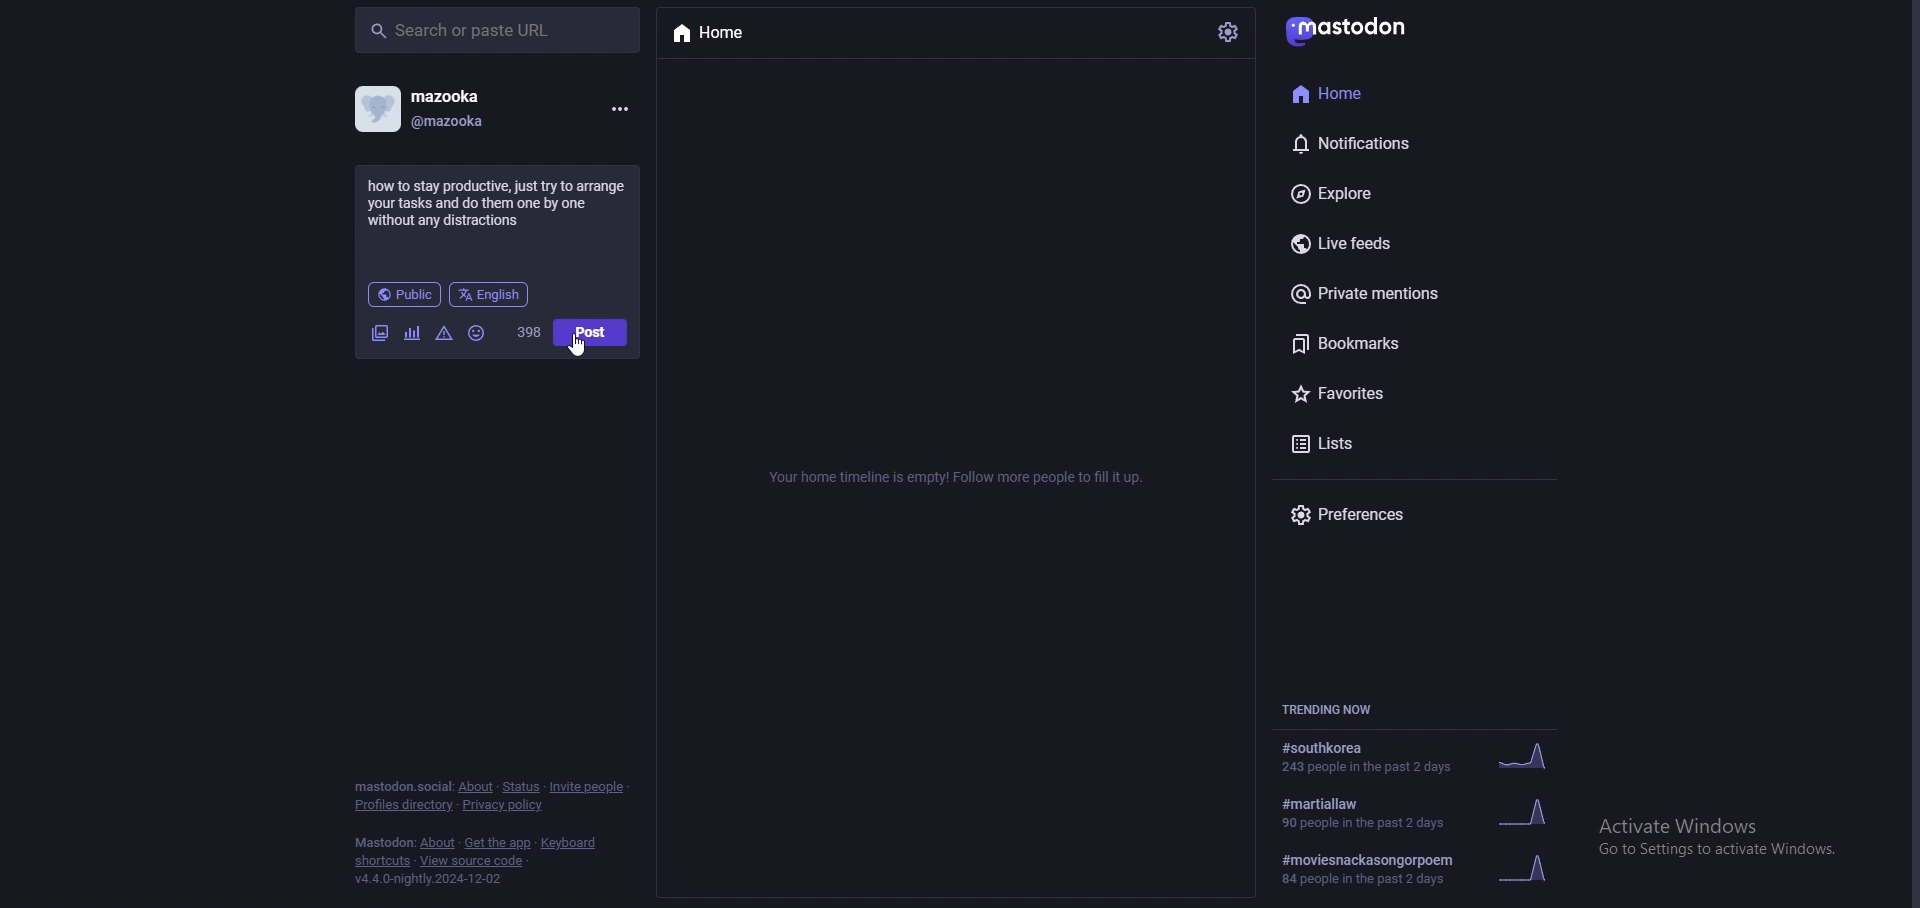 The image size is (1920, 908). I want to click on @mazooka, so click(461, 122).